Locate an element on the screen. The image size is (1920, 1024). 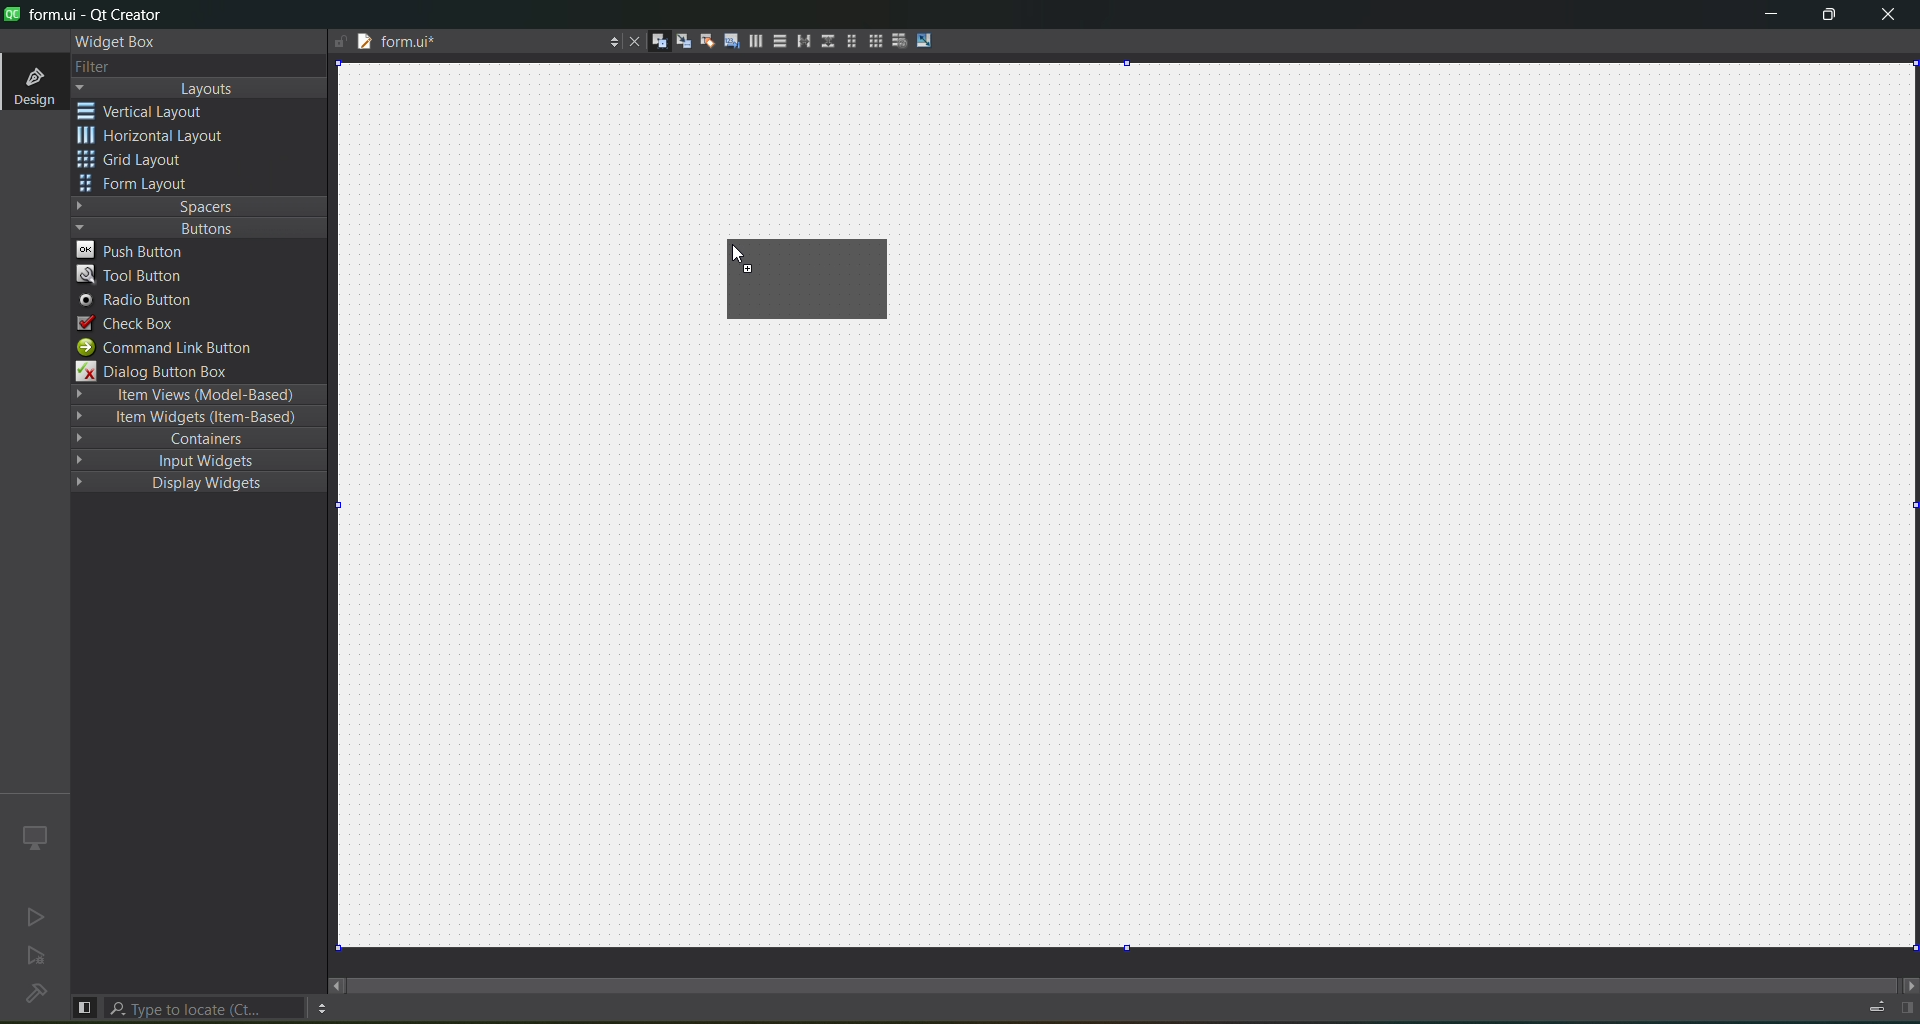
tab name is located at coordinates (457, 44).